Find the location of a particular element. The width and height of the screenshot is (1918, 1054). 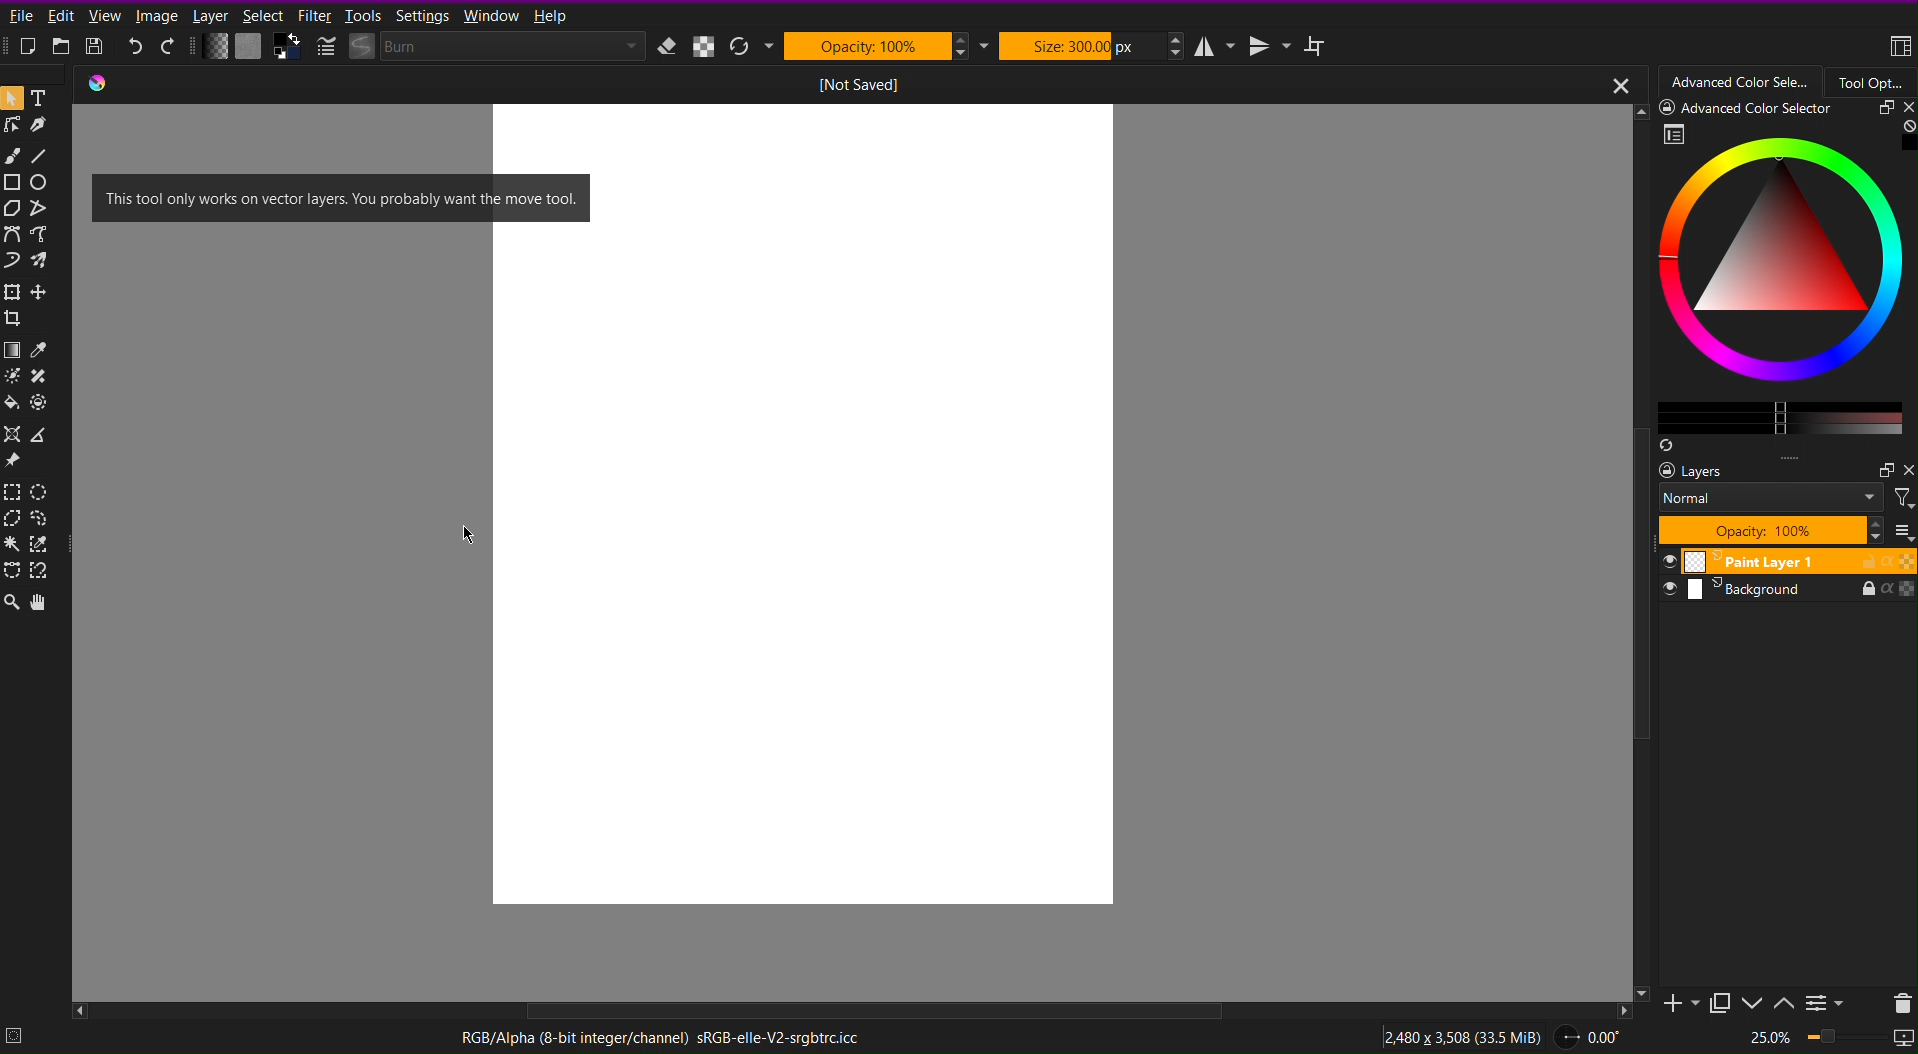

Workspace is located at coordinates (1899, 48).